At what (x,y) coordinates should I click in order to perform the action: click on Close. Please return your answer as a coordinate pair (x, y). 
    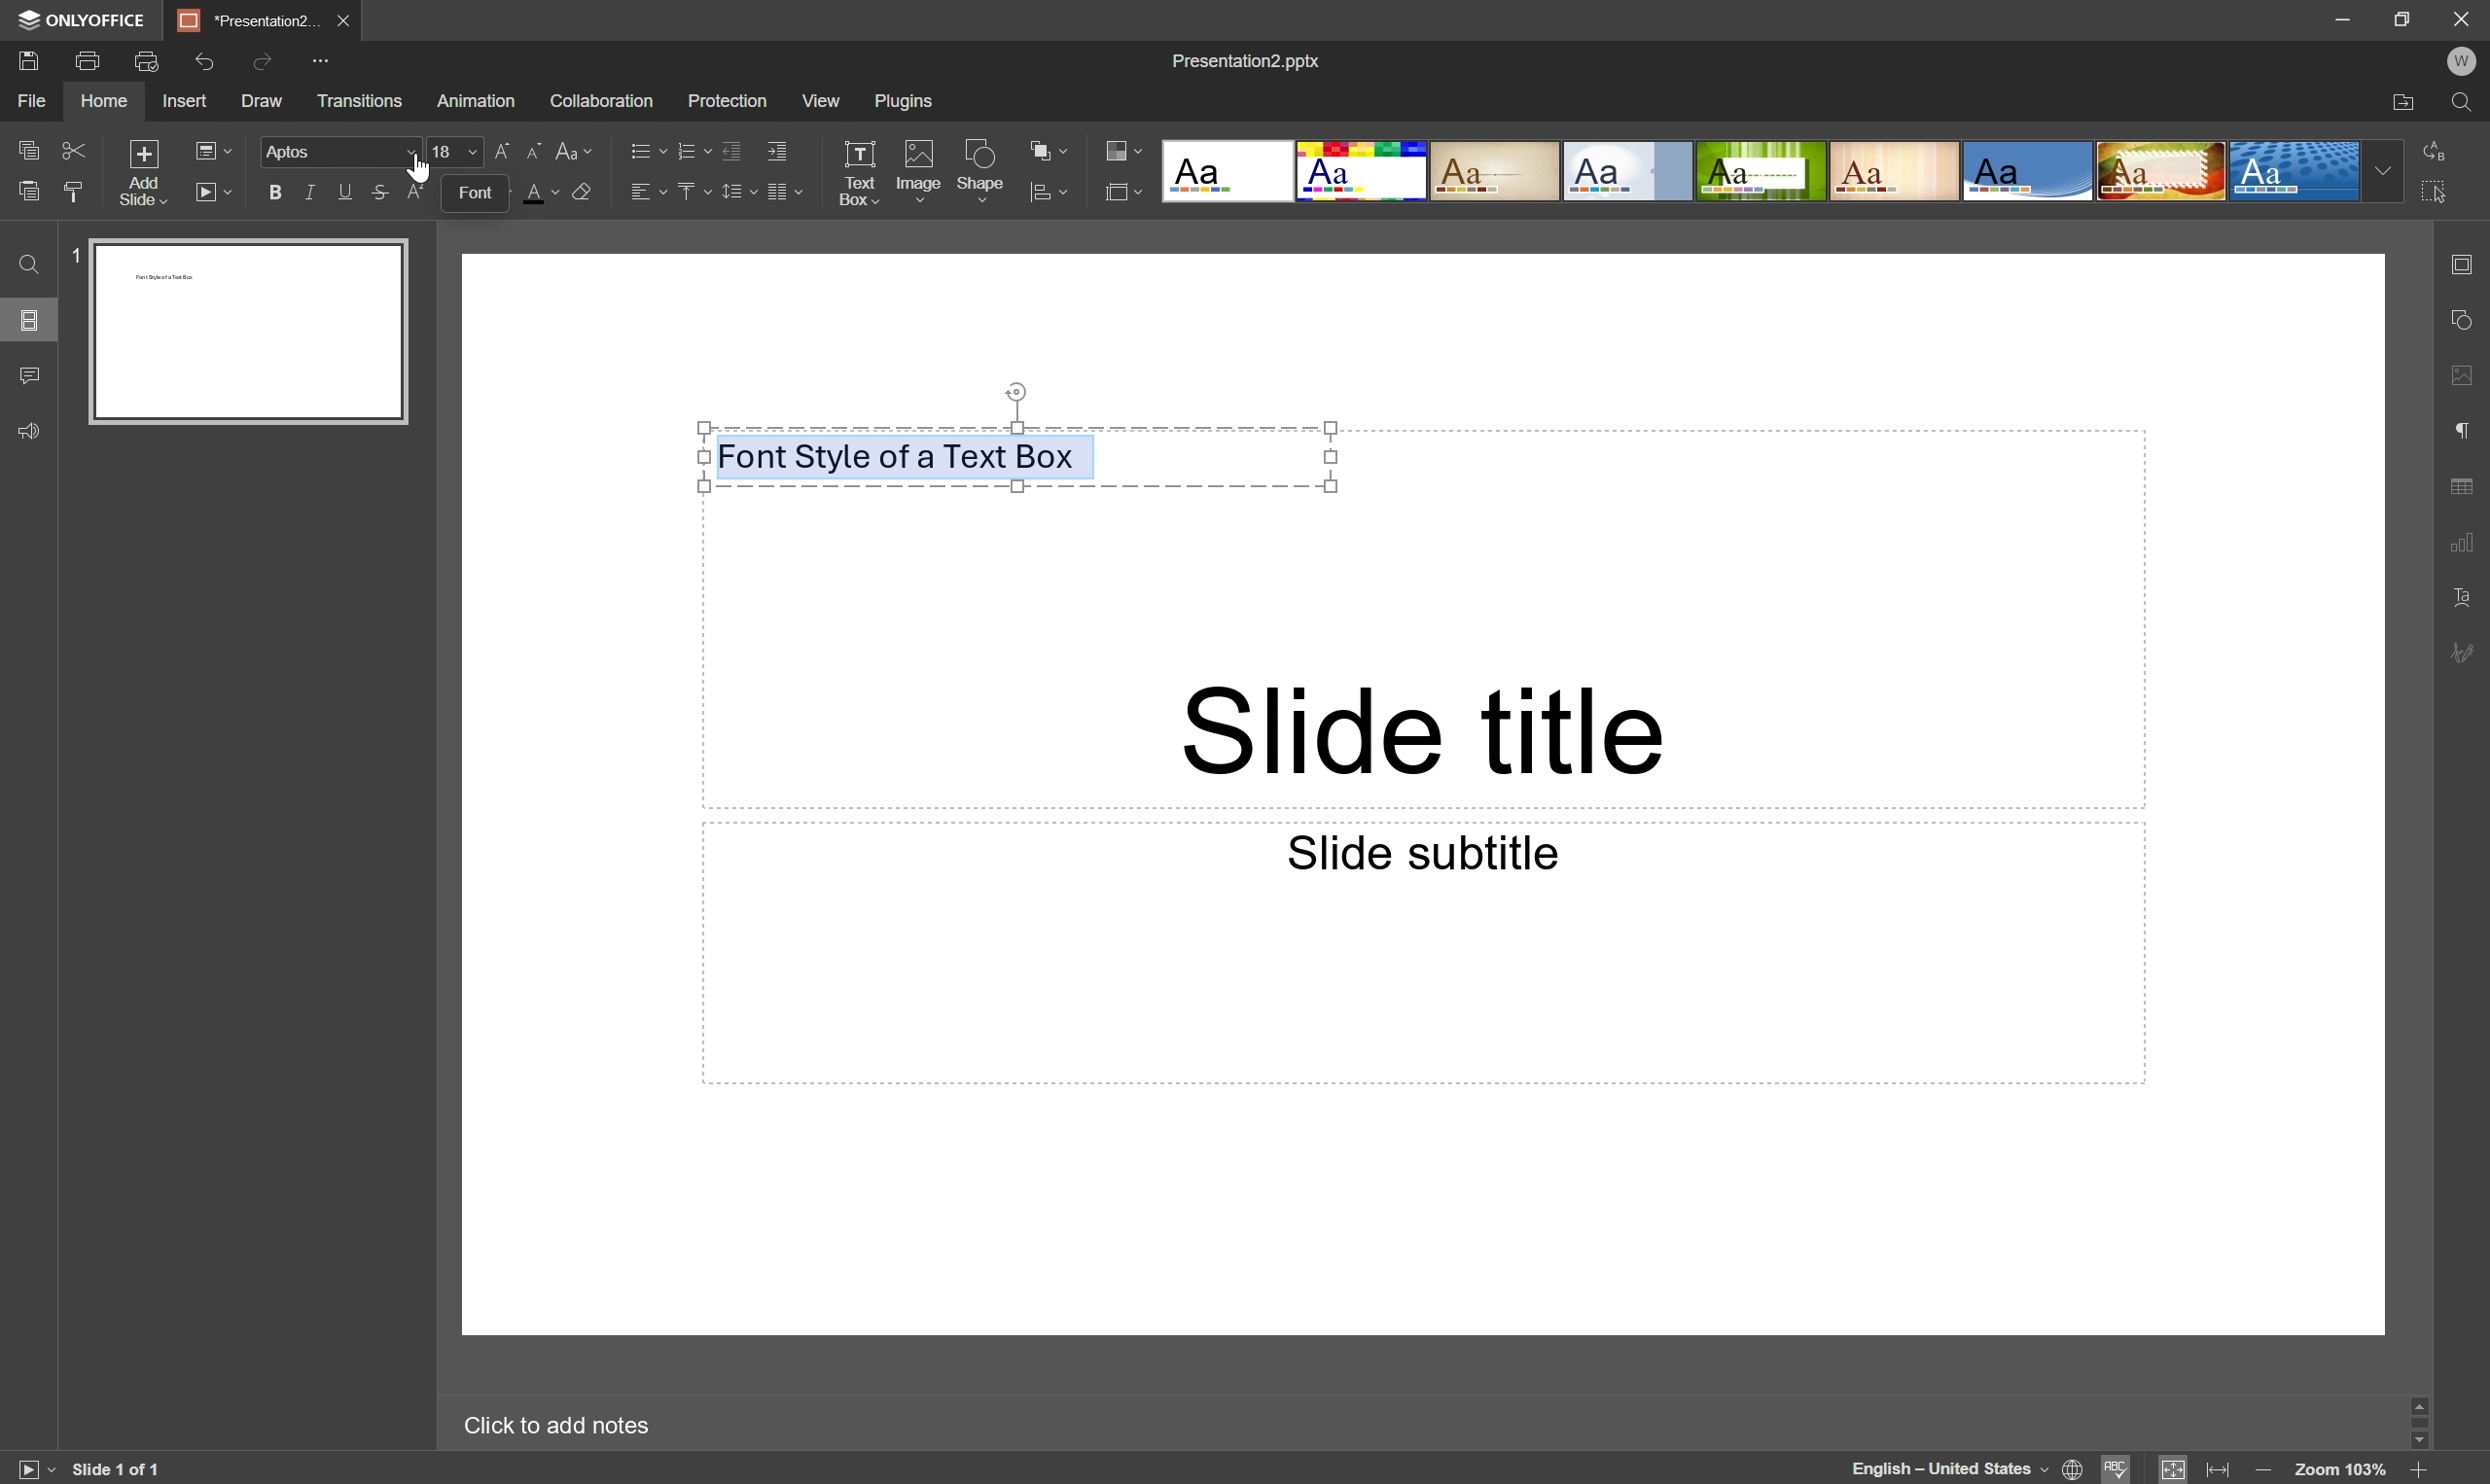
    Looking at the image, I should click on (347, 20).